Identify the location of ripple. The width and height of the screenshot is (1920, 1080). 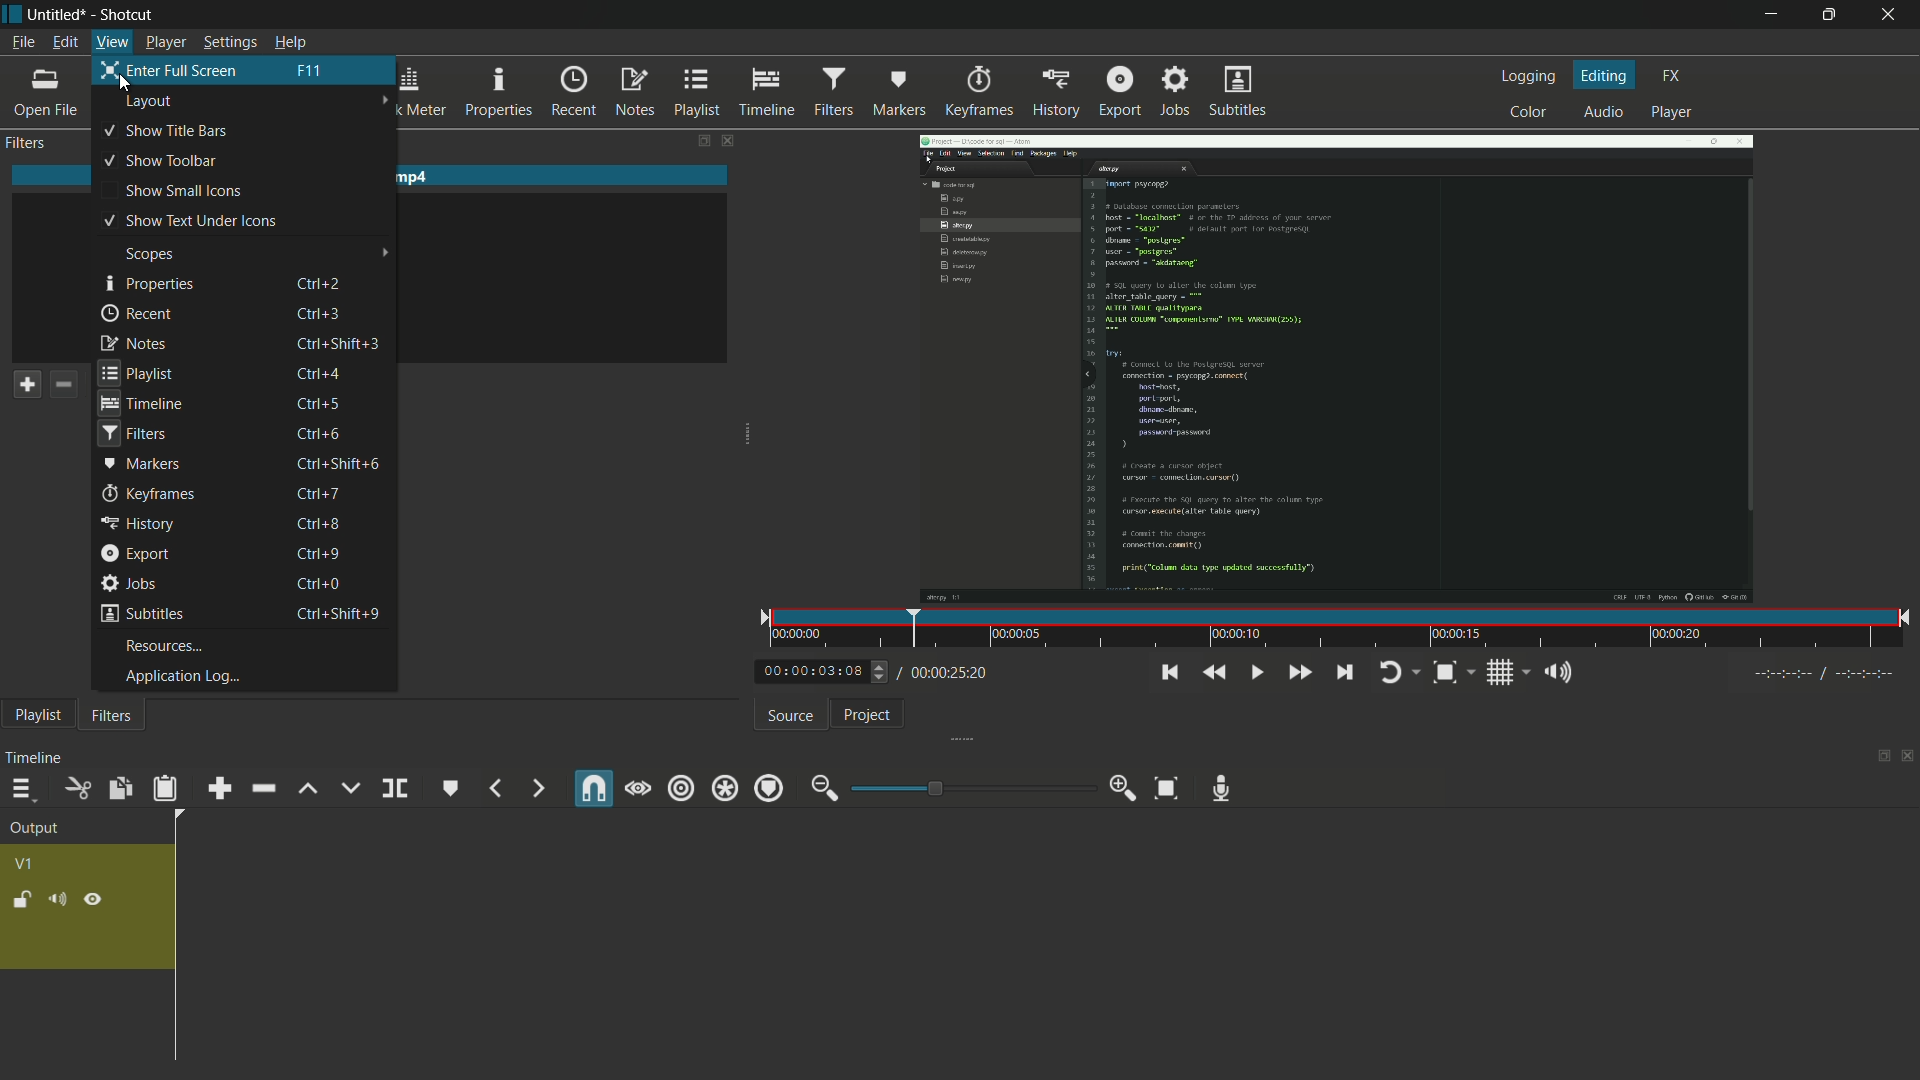
(681, 788).